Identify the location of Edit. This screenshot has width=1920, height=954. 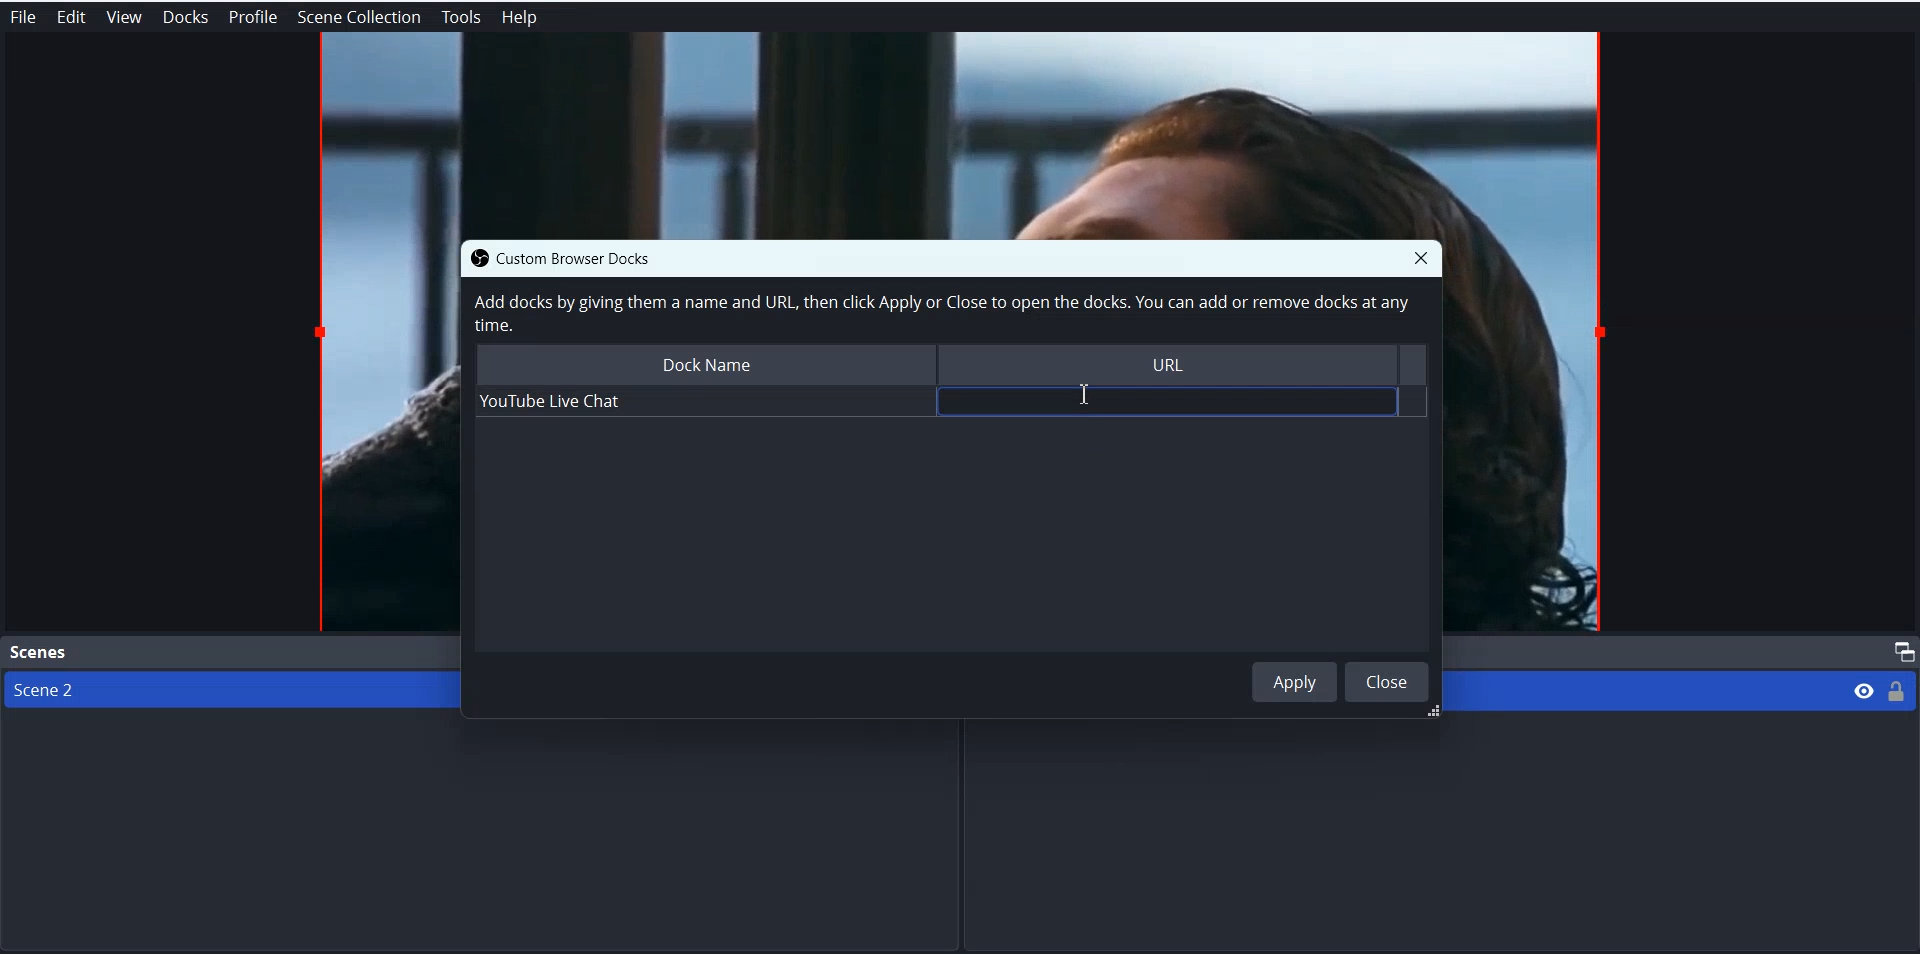
(70, 17).